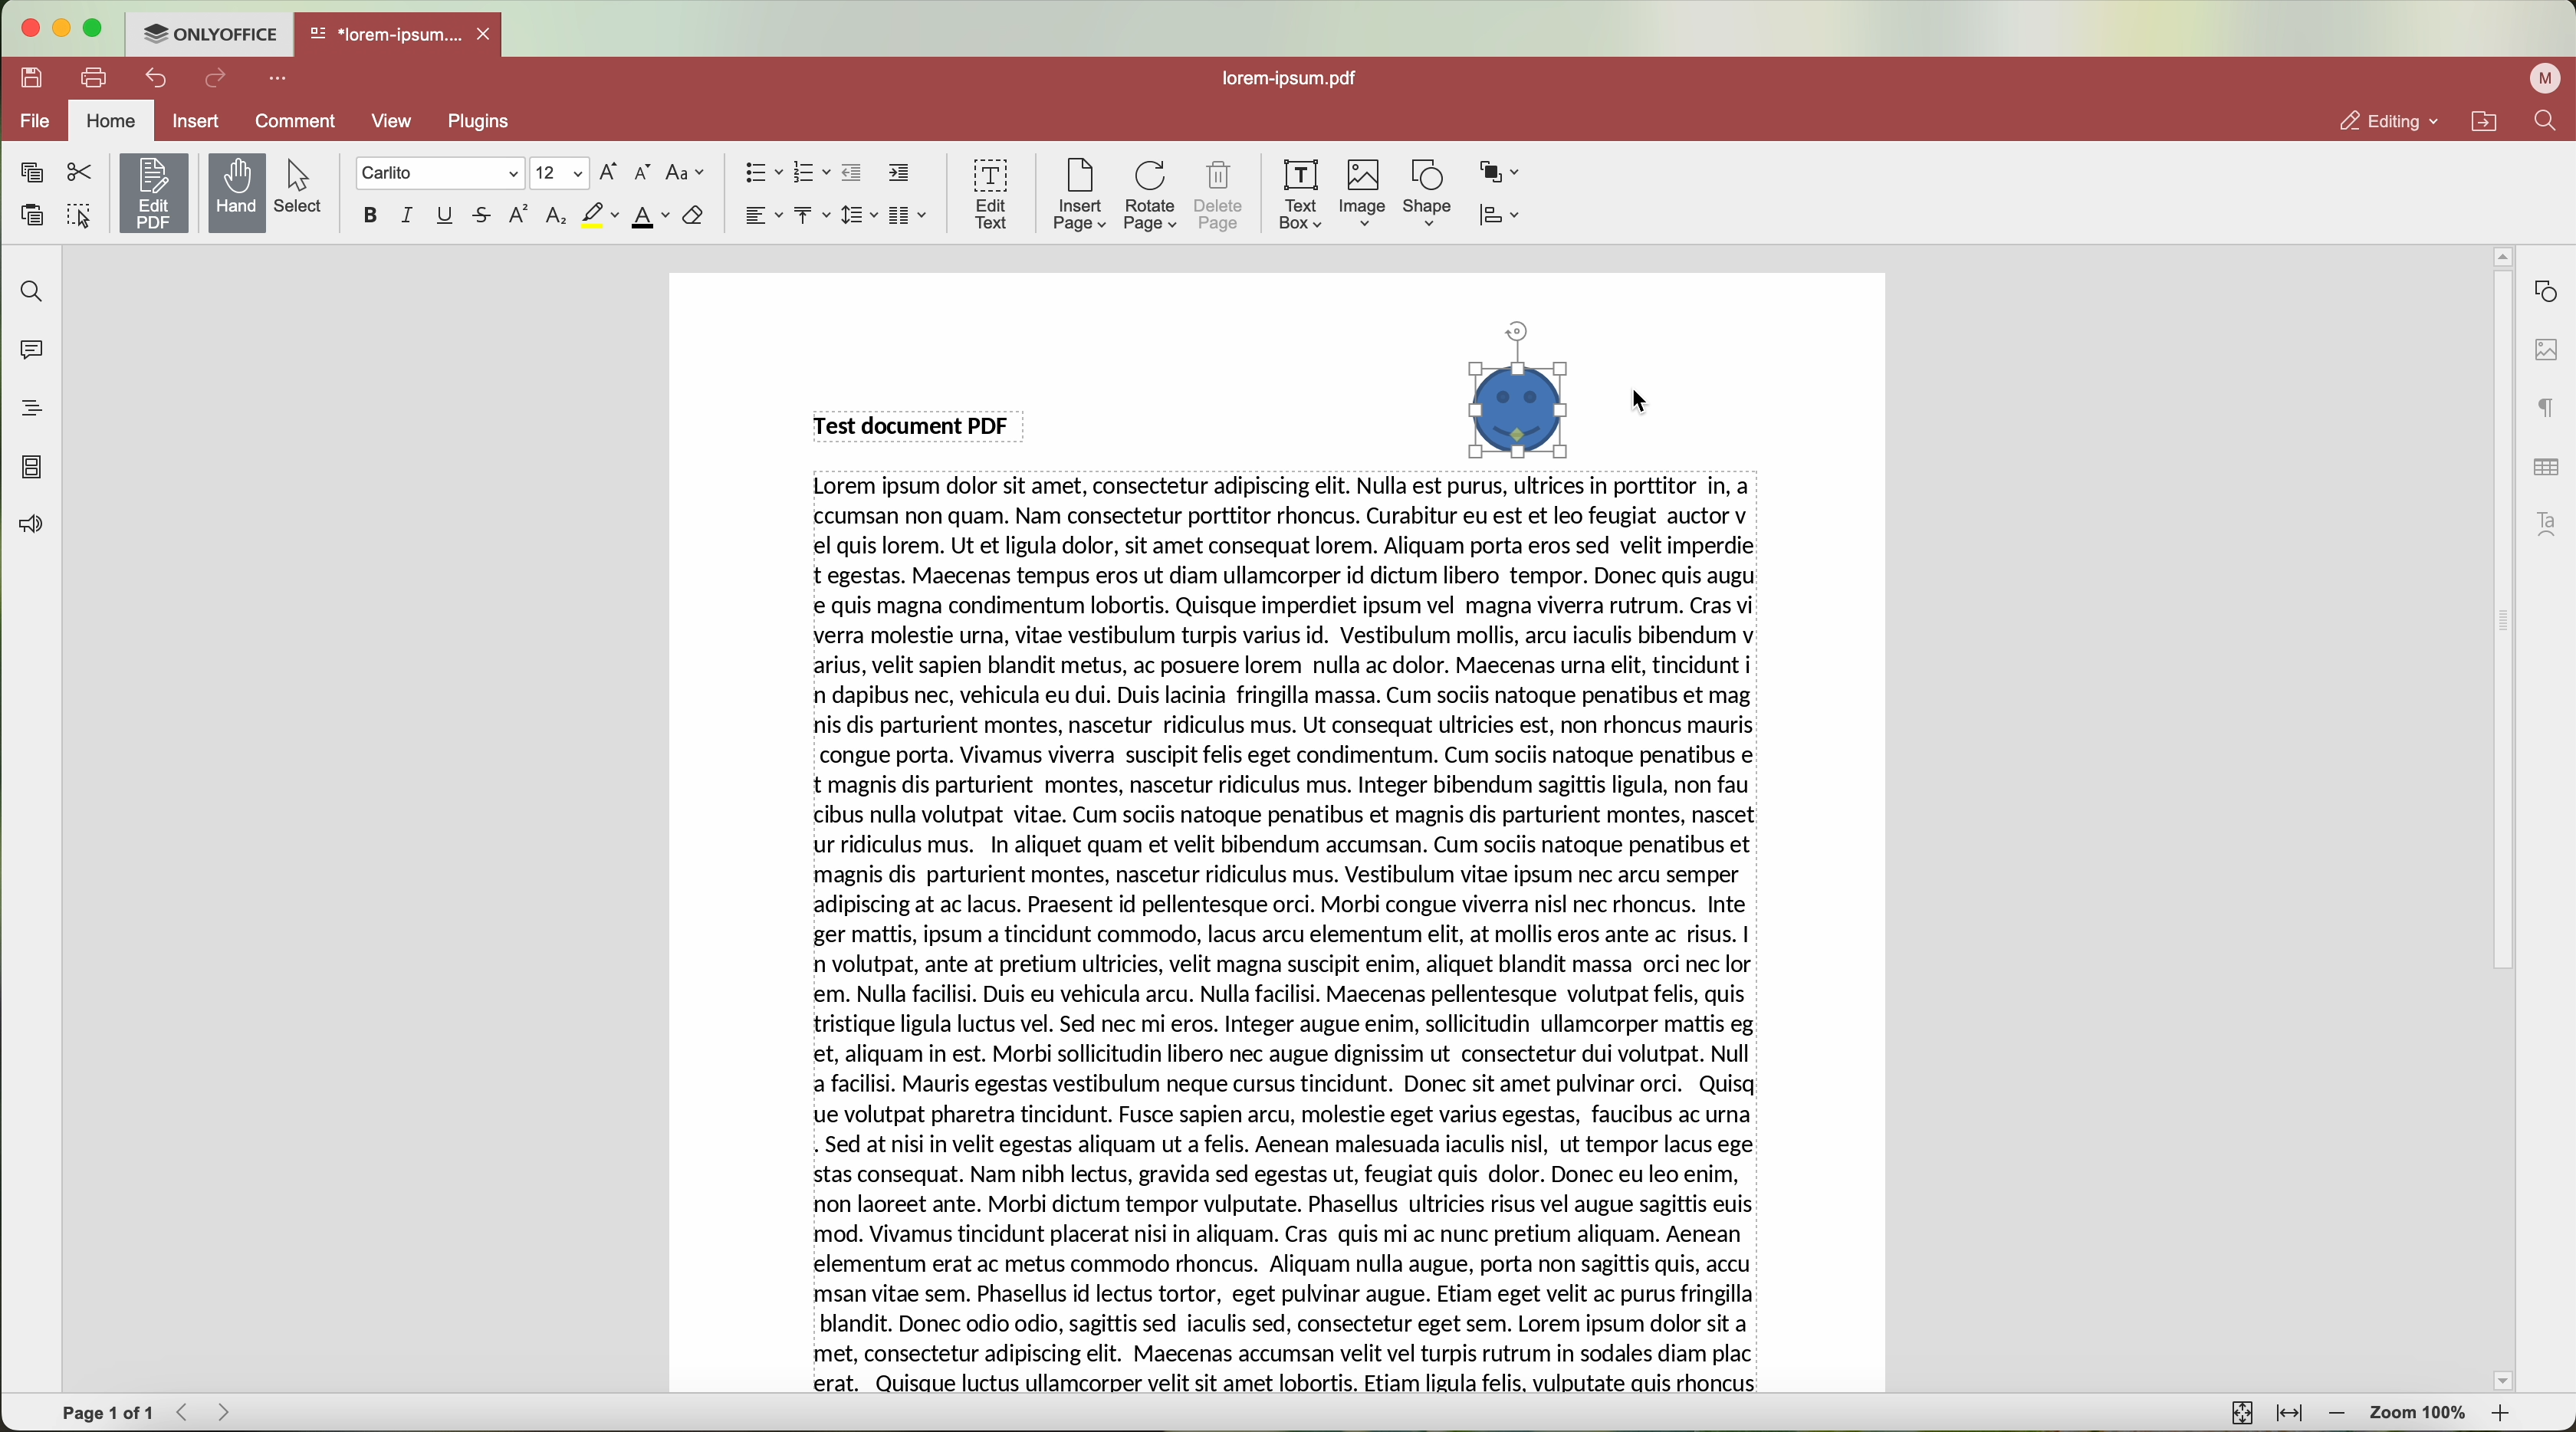  Describe the element at coordinates (2389, 122) in the screenshot. I see `editing` at that location.